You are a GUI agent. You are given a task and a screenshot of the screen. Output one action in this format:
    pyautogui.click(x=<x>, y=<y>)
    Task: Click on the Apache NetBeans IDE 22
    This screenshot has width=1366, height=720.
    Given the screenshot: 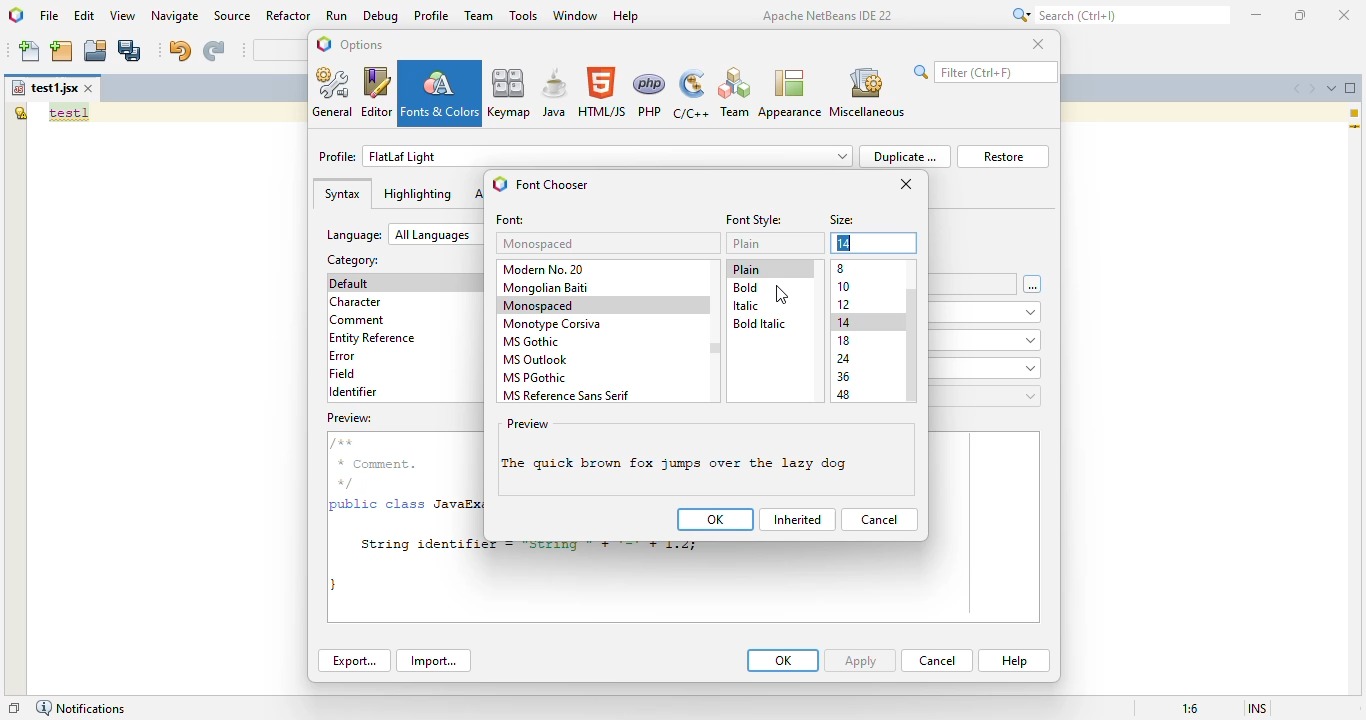 What is the action you would take?
    pyautogui.click(x=828, y=15)
    